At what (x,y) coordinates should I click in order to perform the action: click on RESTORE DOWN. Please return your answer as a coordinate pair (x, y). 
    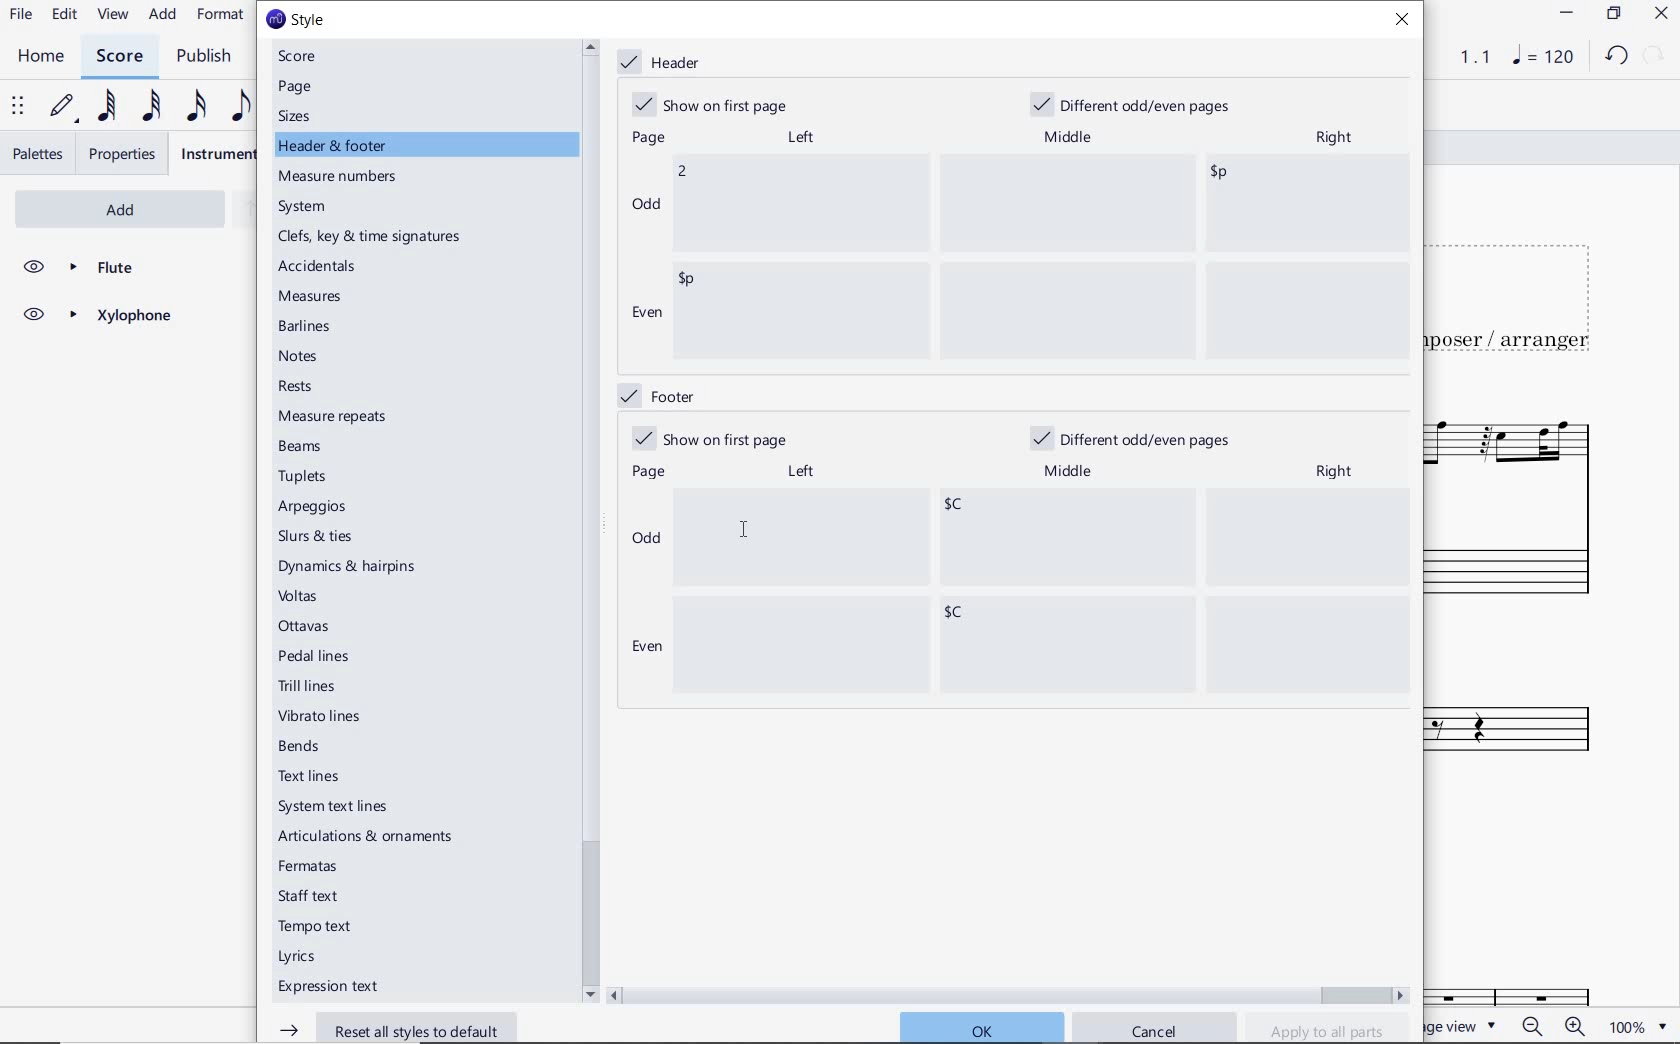
    Looking at the image, I should click on (1613, 14).